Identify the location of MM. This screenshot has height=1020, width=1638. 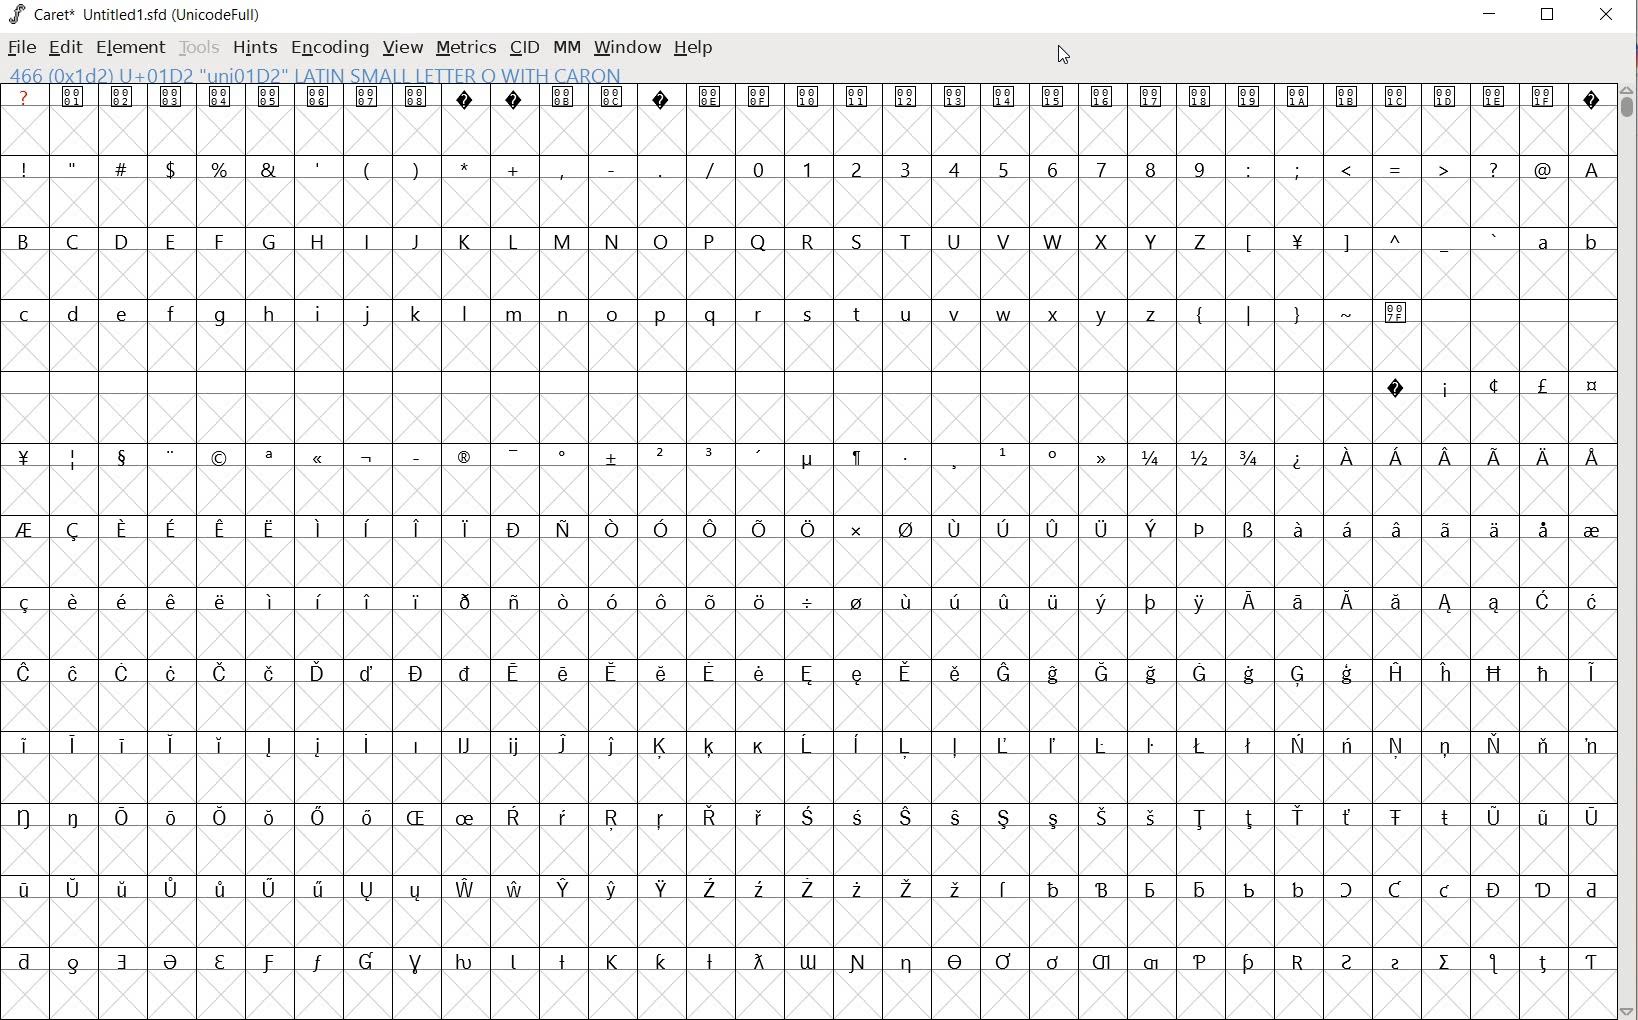
(563, 47).